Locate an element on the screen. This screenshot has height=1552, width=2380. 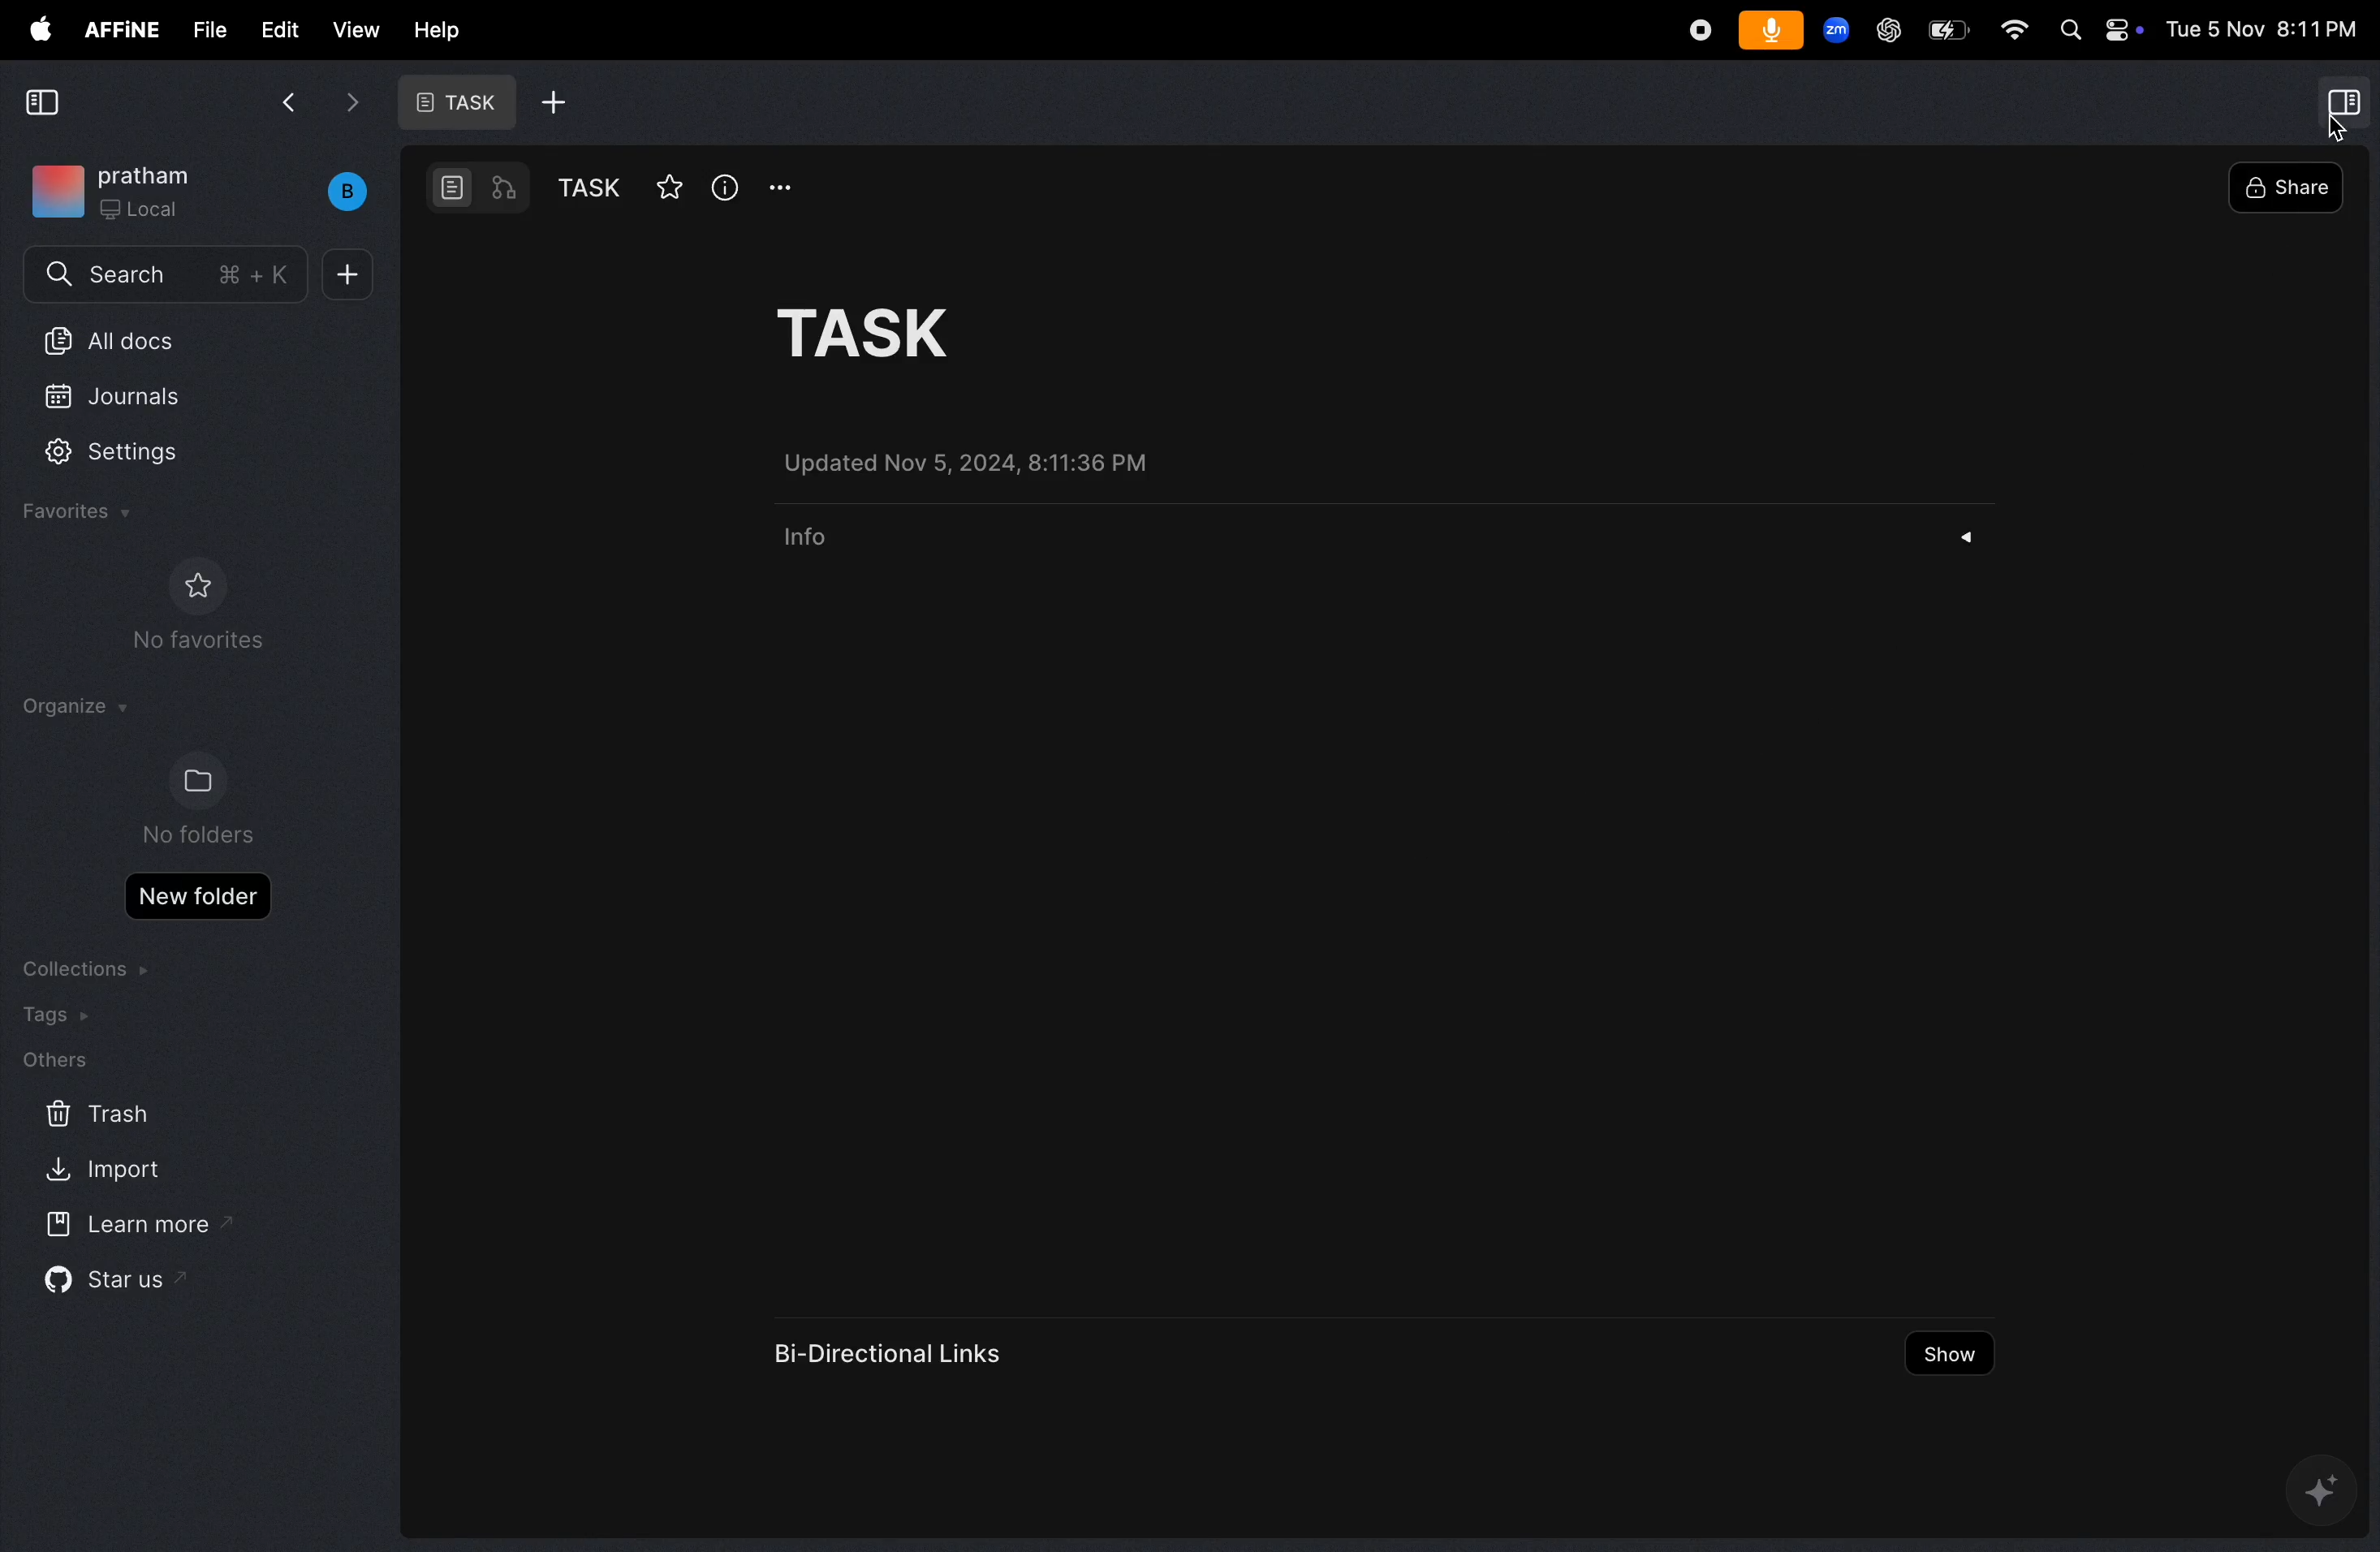
add is located at coordinates (350, 275).